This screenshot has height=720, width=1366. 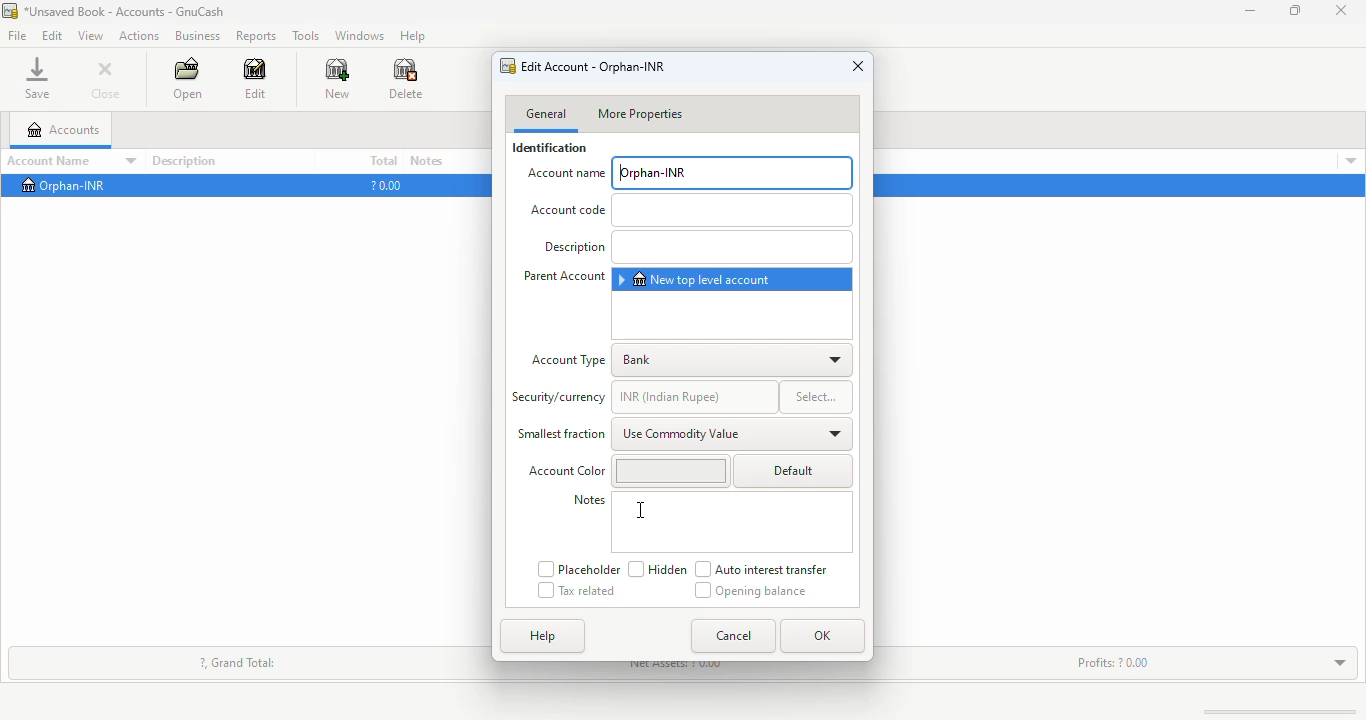 What do you see at coordinates (577, 591) in the screenshot?
I see `tax related` at bounding box center [577, 591].